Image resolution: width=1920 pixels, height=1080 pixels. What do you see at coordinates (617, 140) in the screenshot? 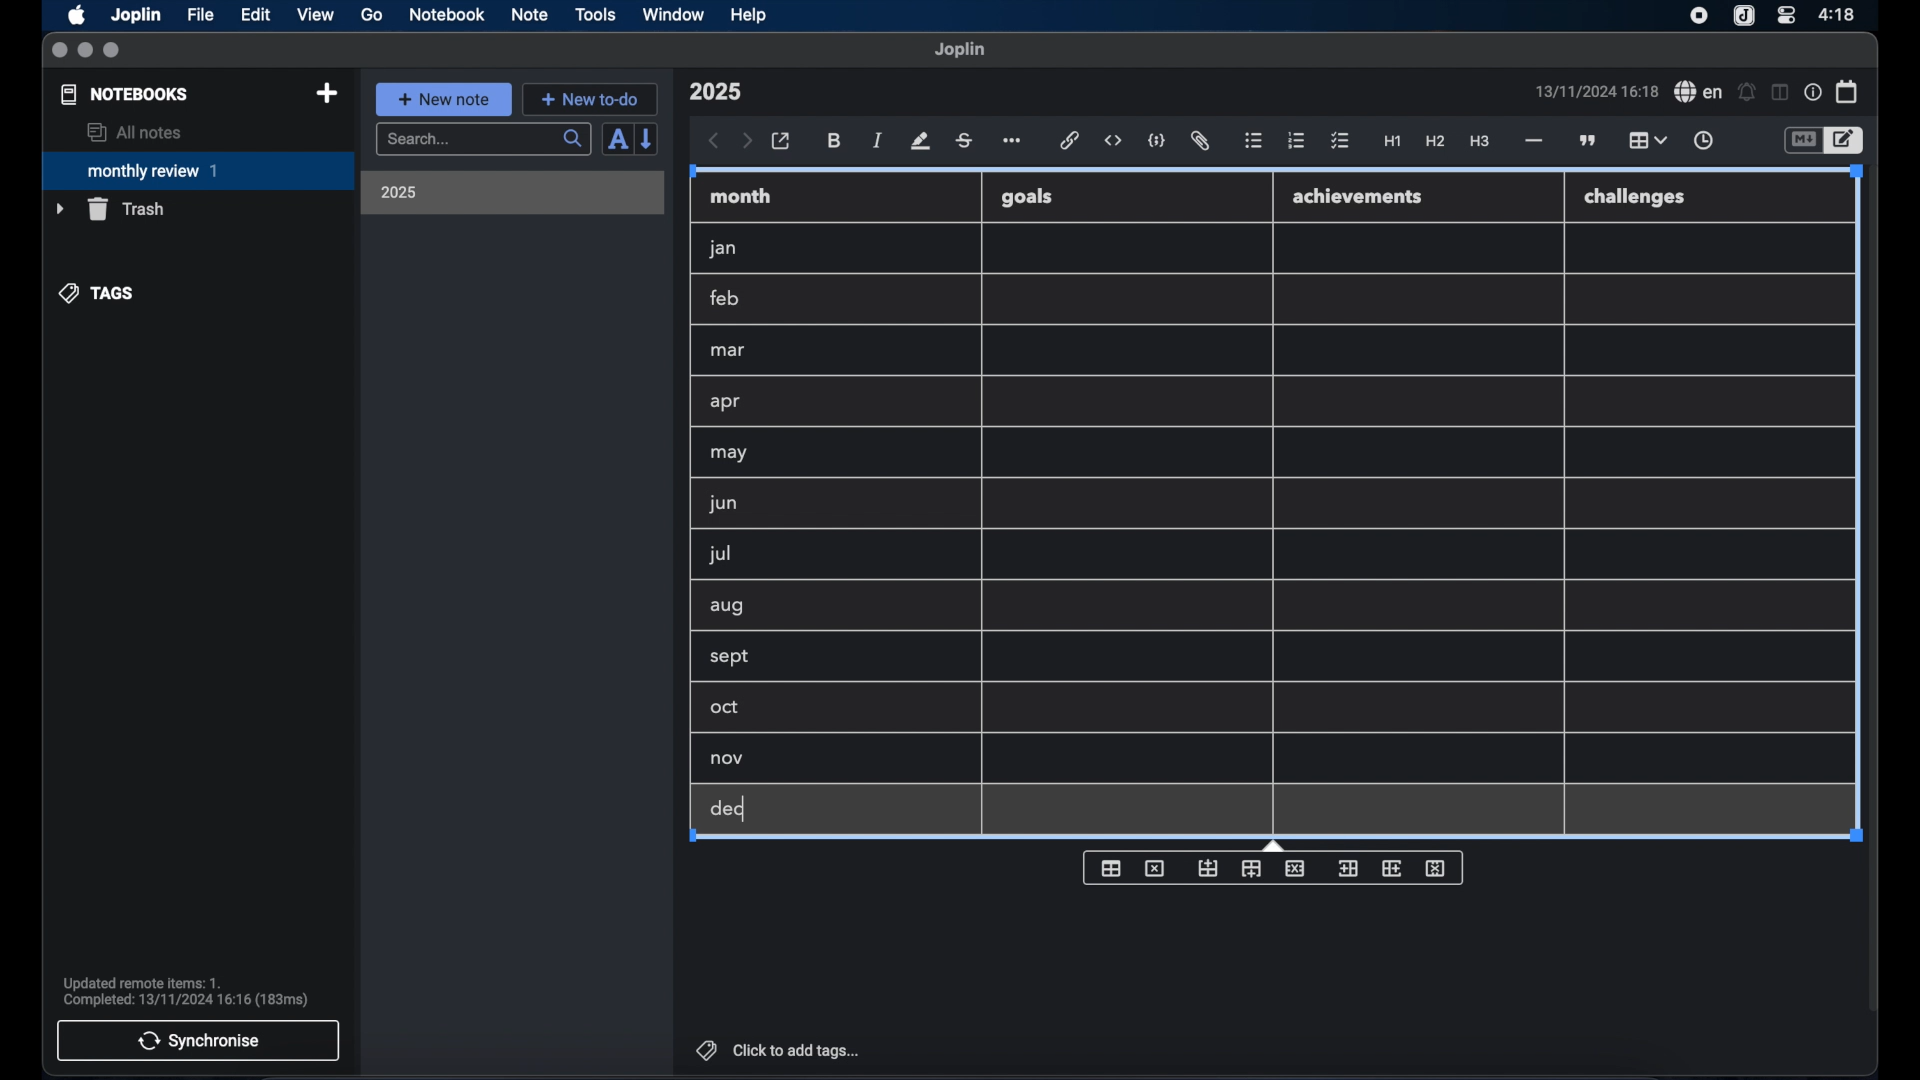
I see `sort order field` at bounding box center [617, 140].